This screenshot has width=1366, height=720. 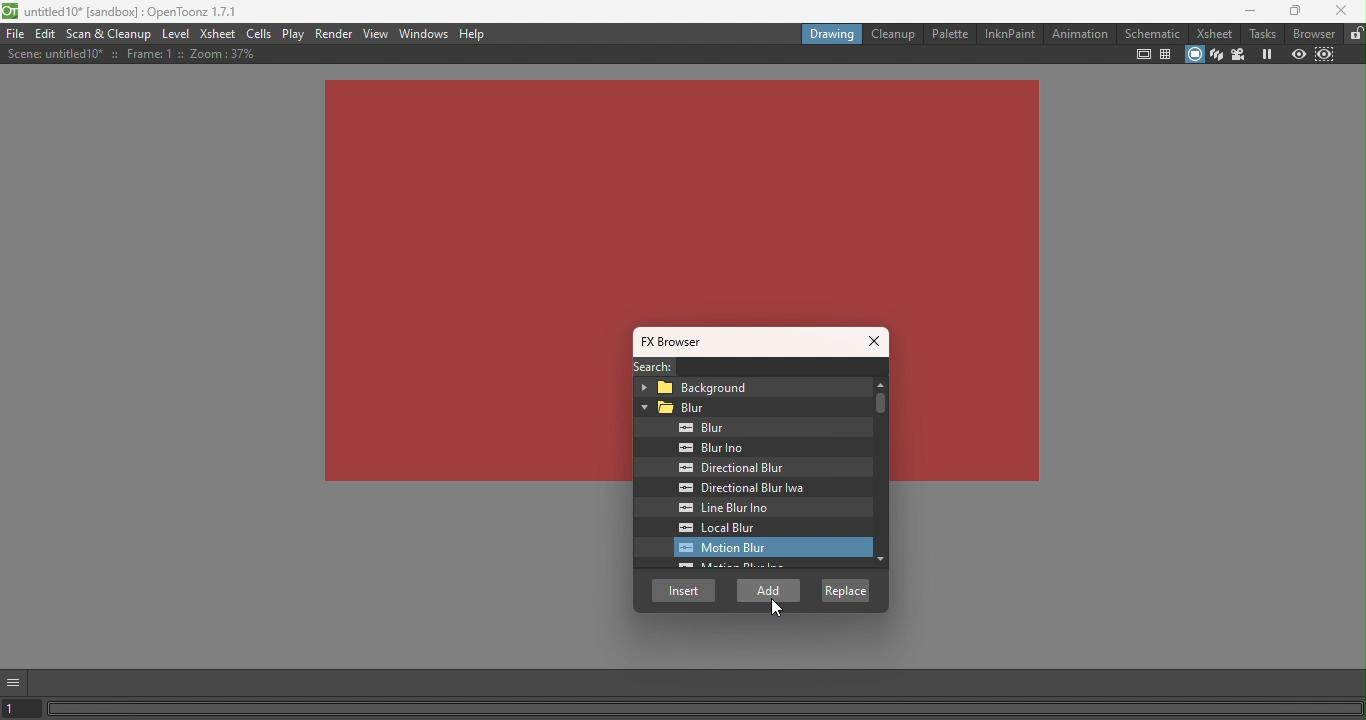 What do you see at coordinates (1211, 32) in the screenshot?
I see `Xsheet` at bounding box center [1211, 32].